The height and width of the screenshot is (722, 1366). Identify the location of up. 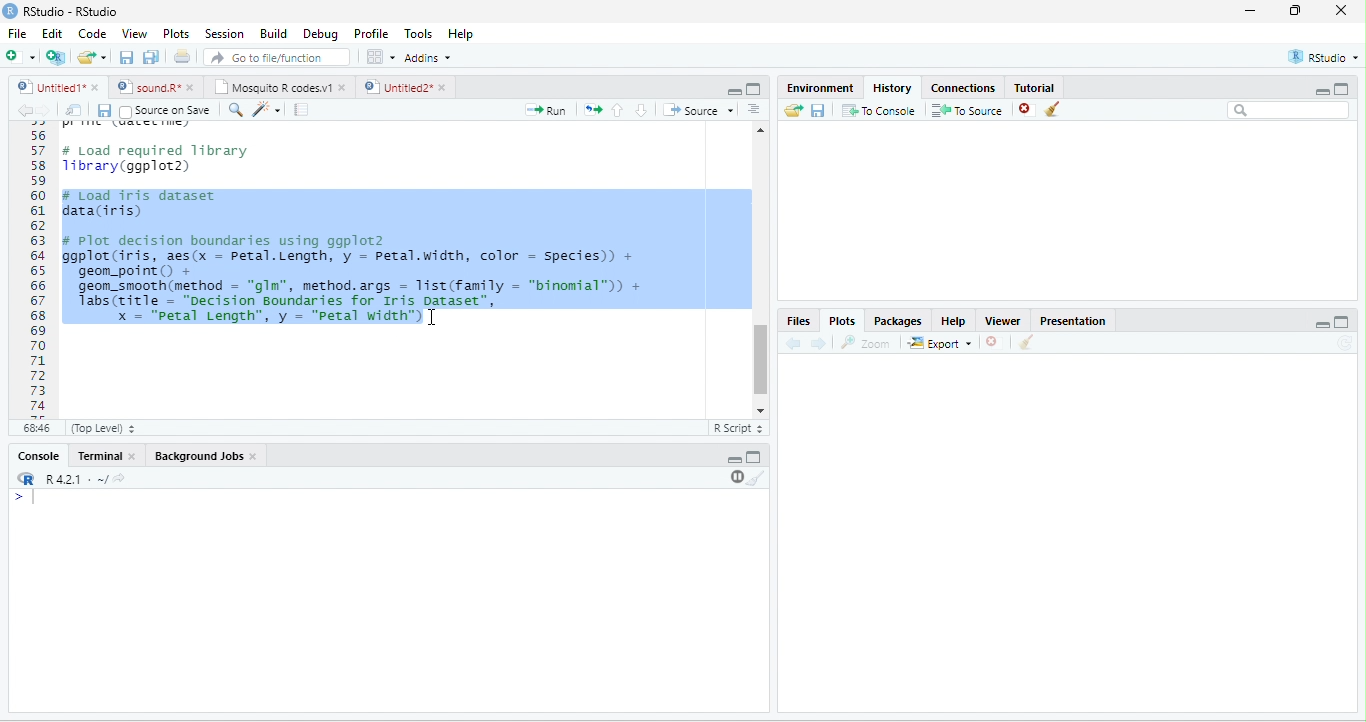
(618, 110).